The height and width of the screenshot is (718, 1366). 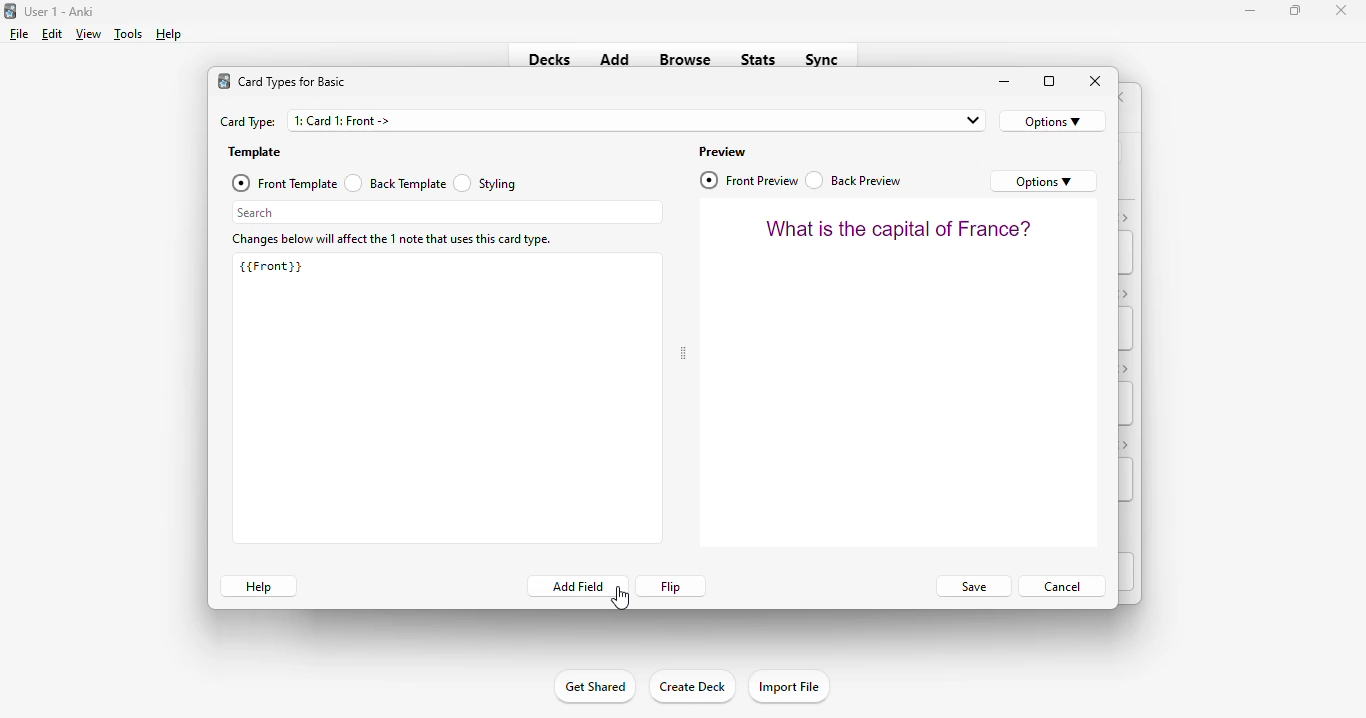 I want to click on logo, so click(x=9, y=10).